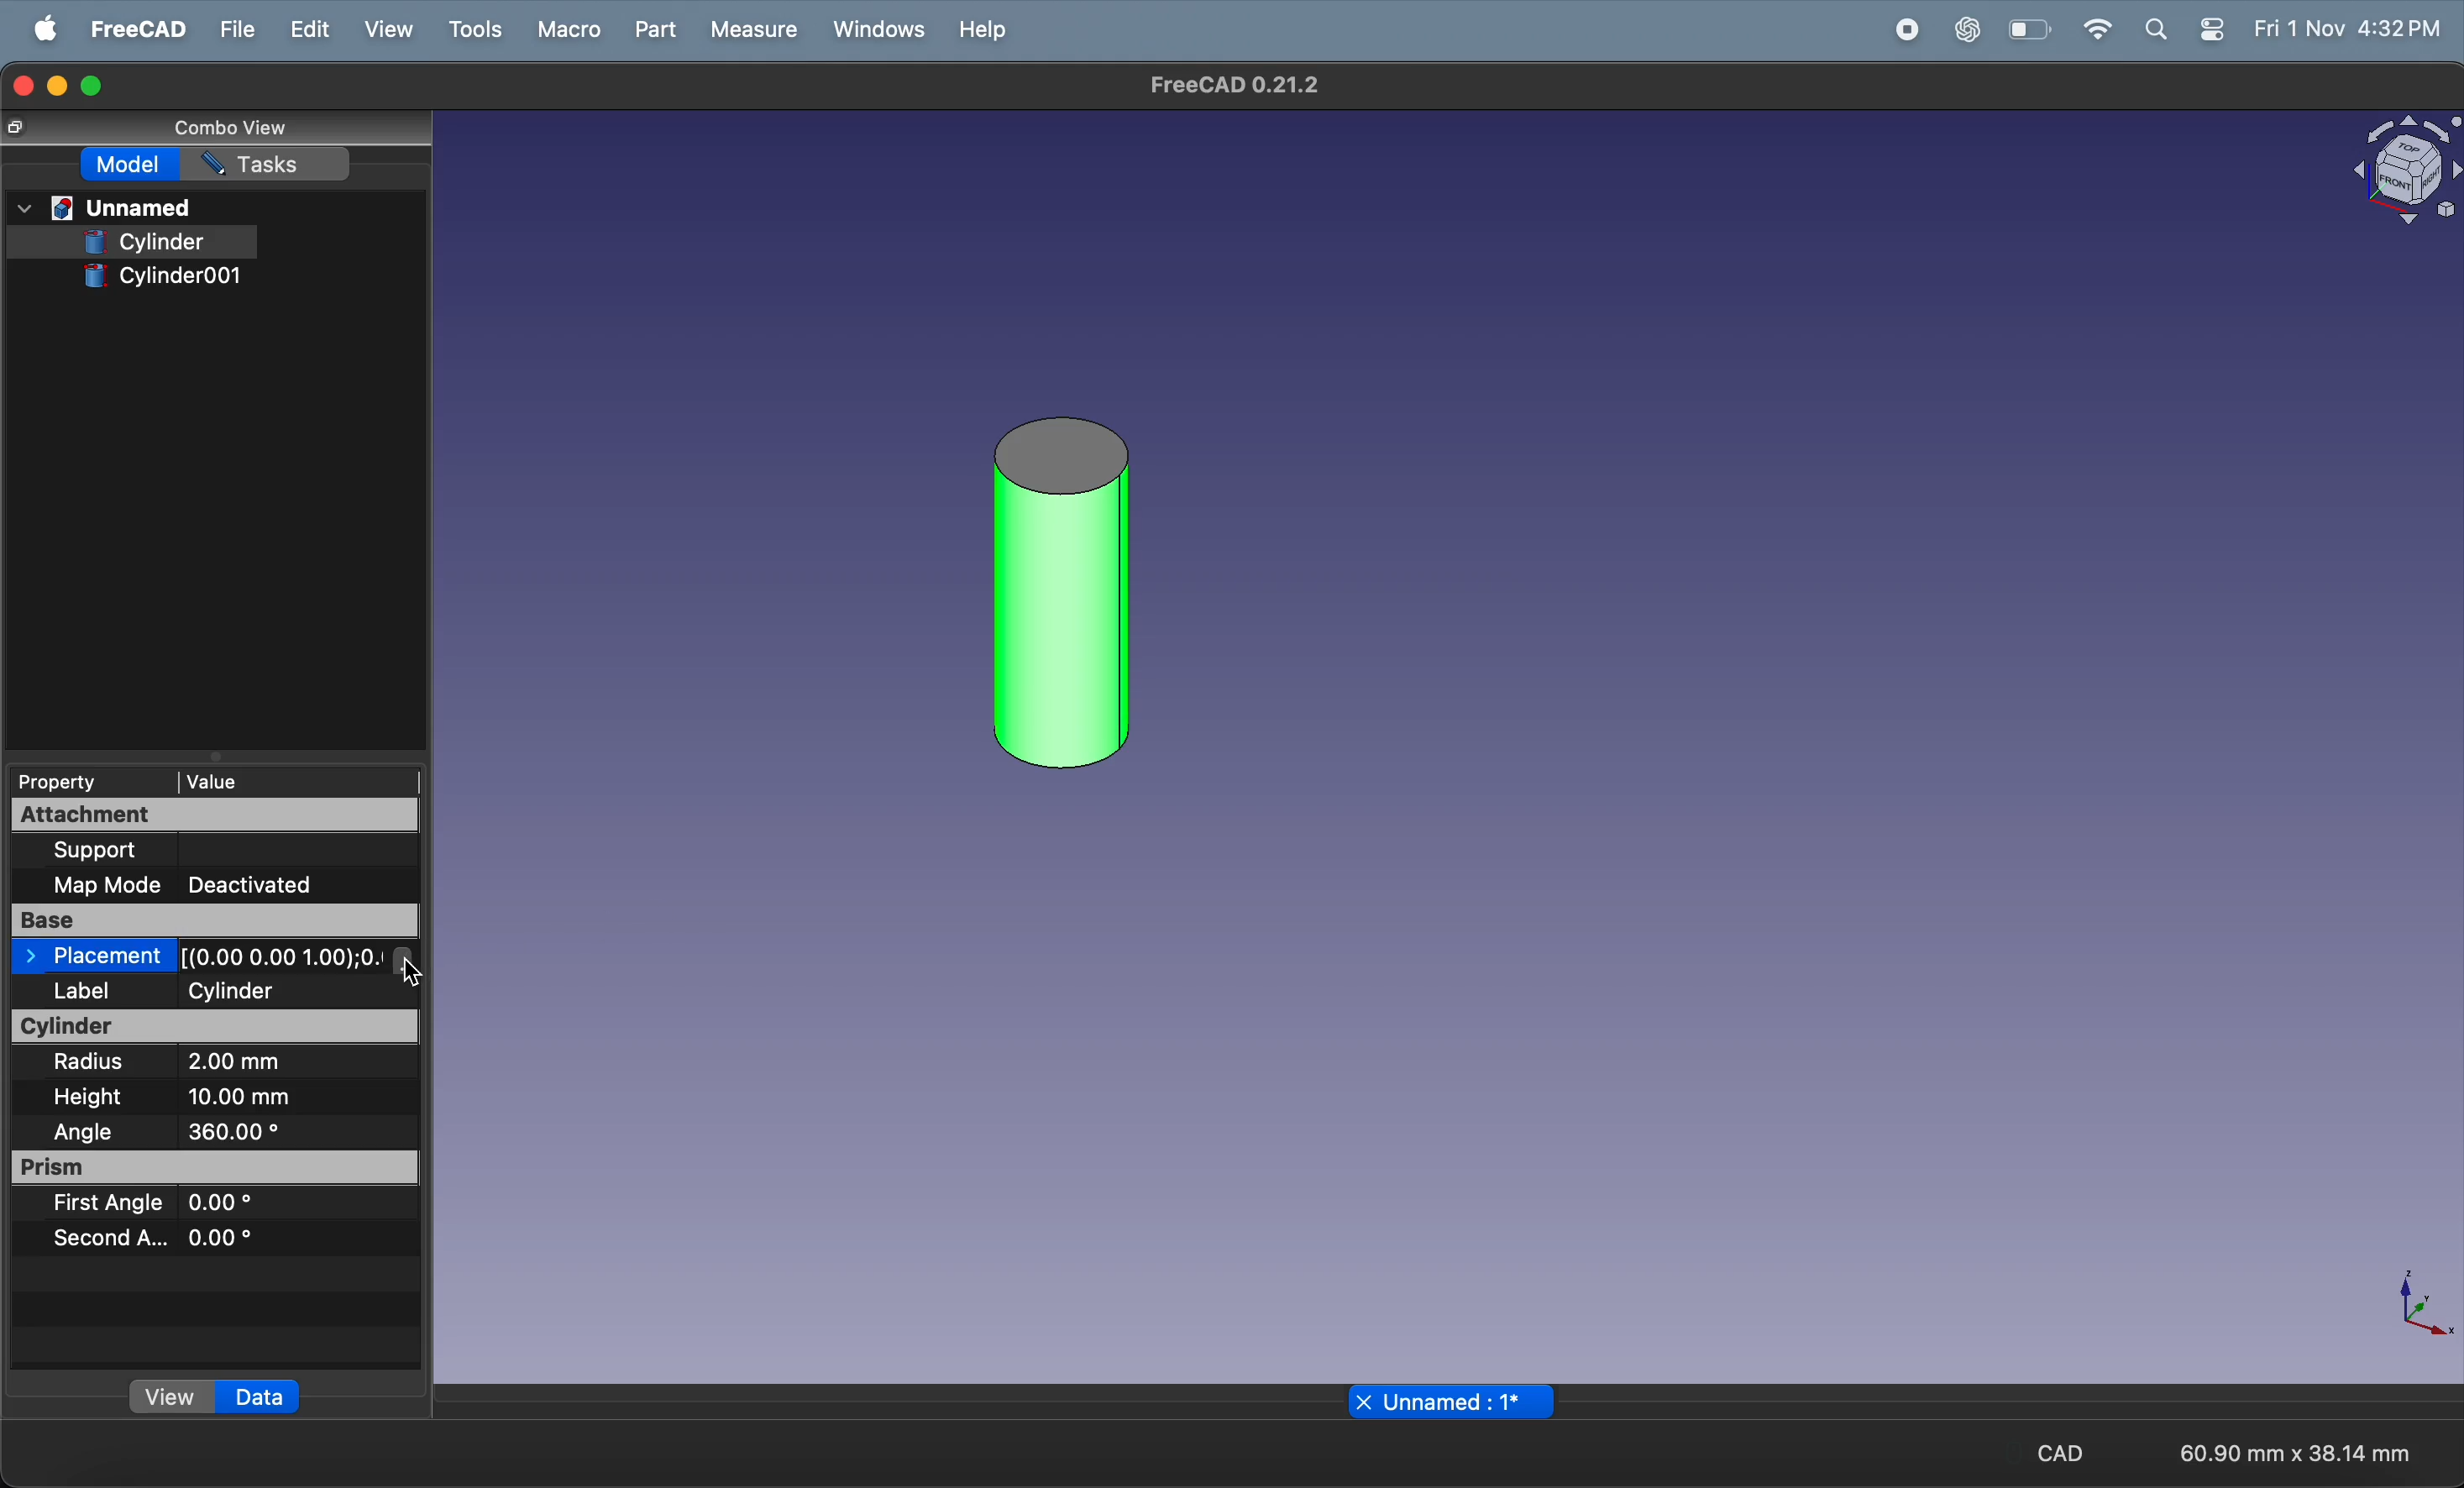 The image size is (2464, 1488). Describe the element at coordinates (261, 1398) in the screenshot. I see `data` at that location.